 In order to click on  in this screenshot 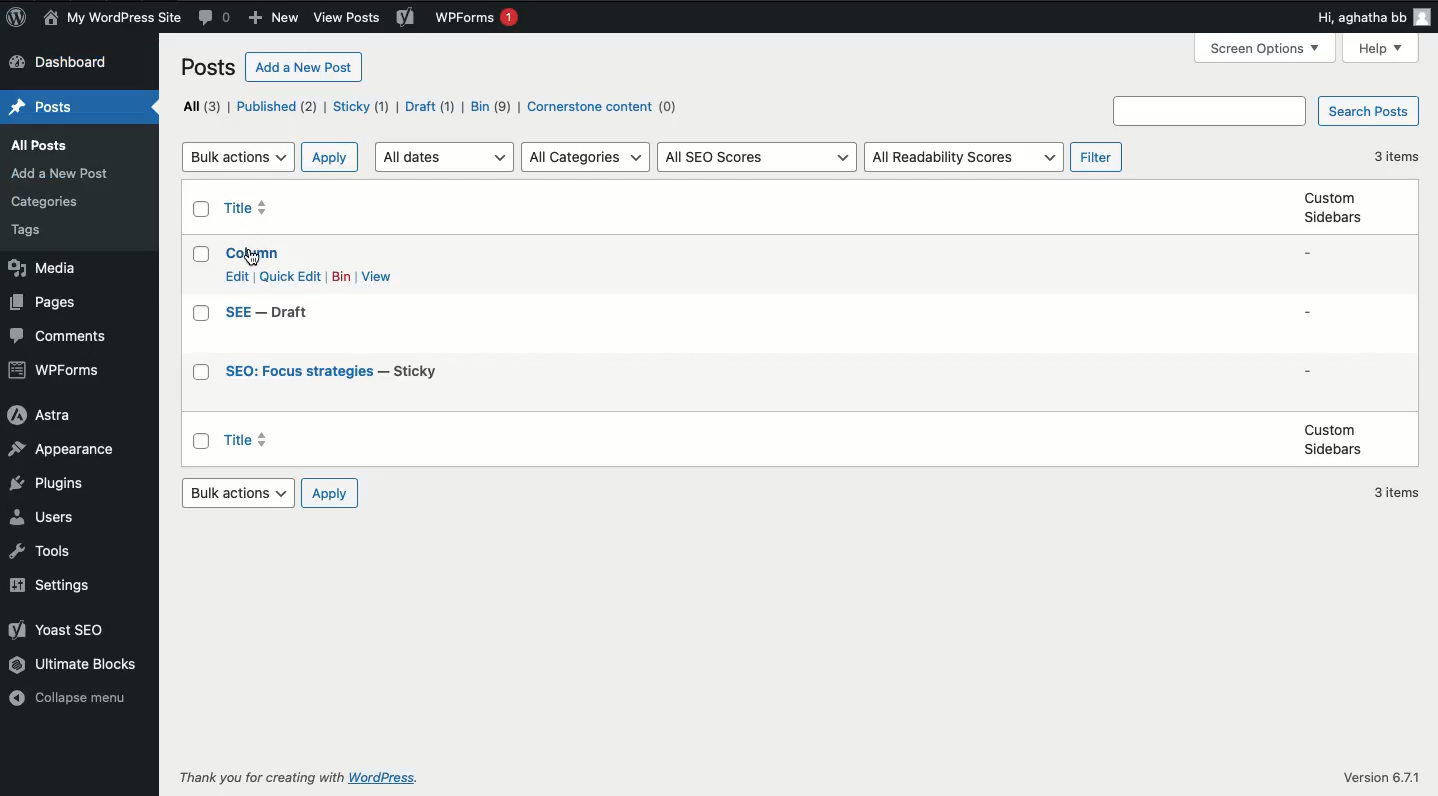, I will do `click(259, 778)`.